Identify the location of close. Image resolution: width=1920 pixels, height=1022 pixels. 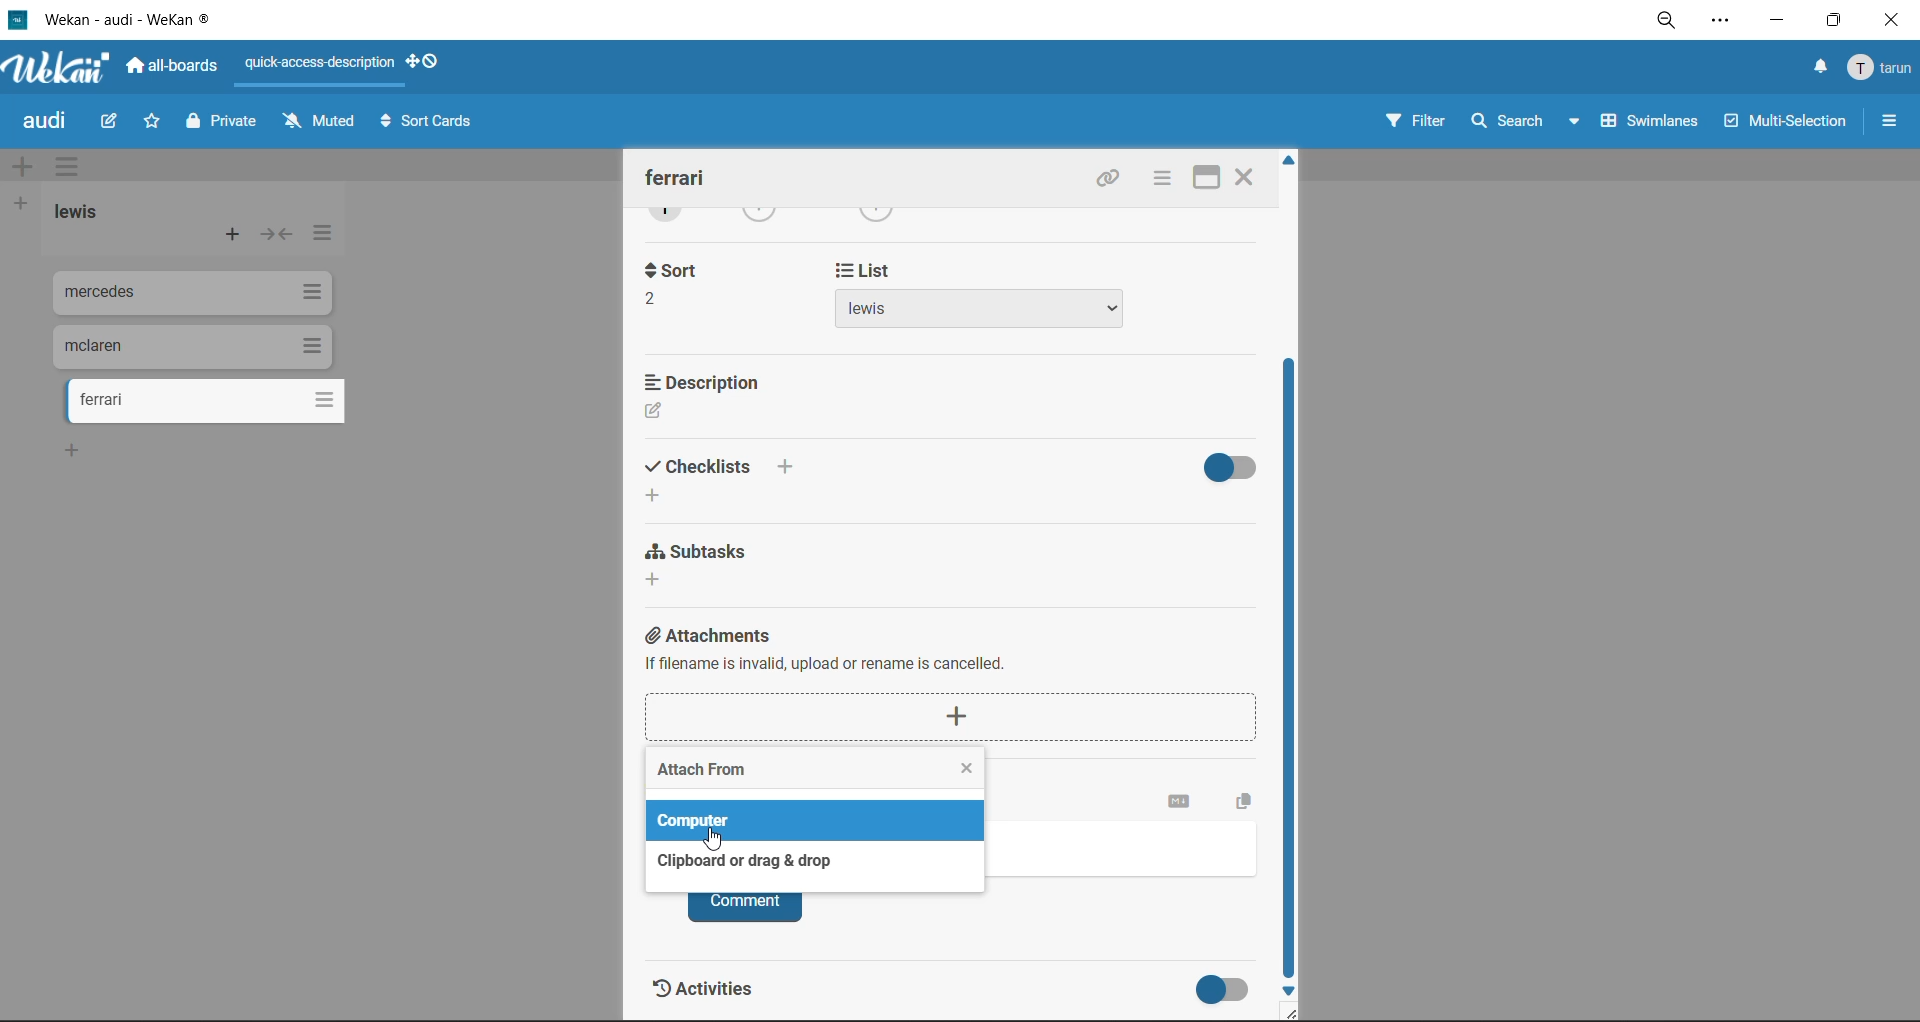
(1243, 180).